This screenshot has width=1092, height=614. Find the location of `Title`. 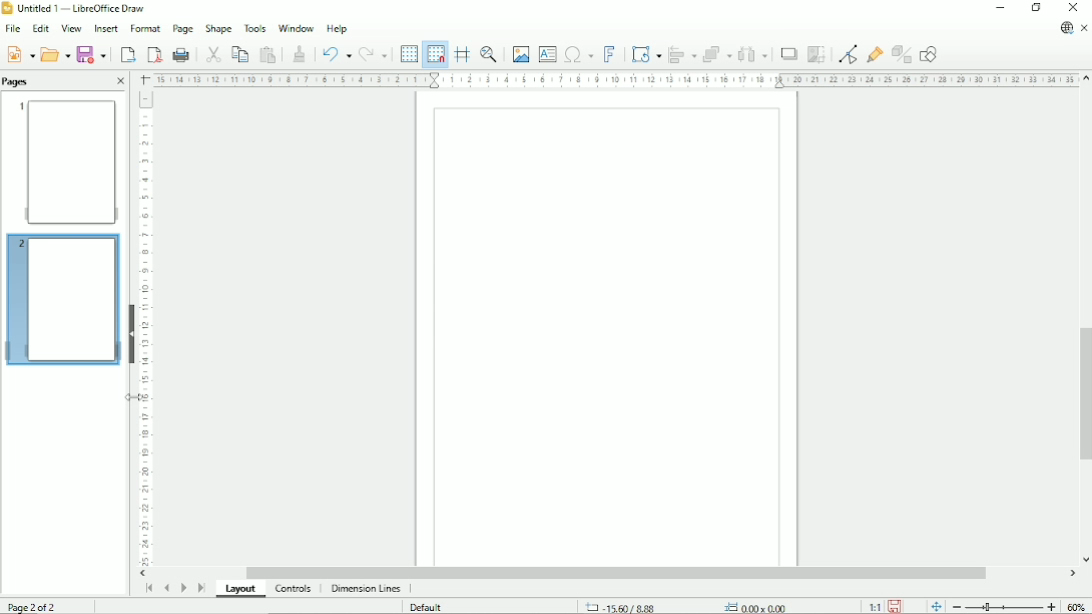

Title is located at coordinates (77, 9).